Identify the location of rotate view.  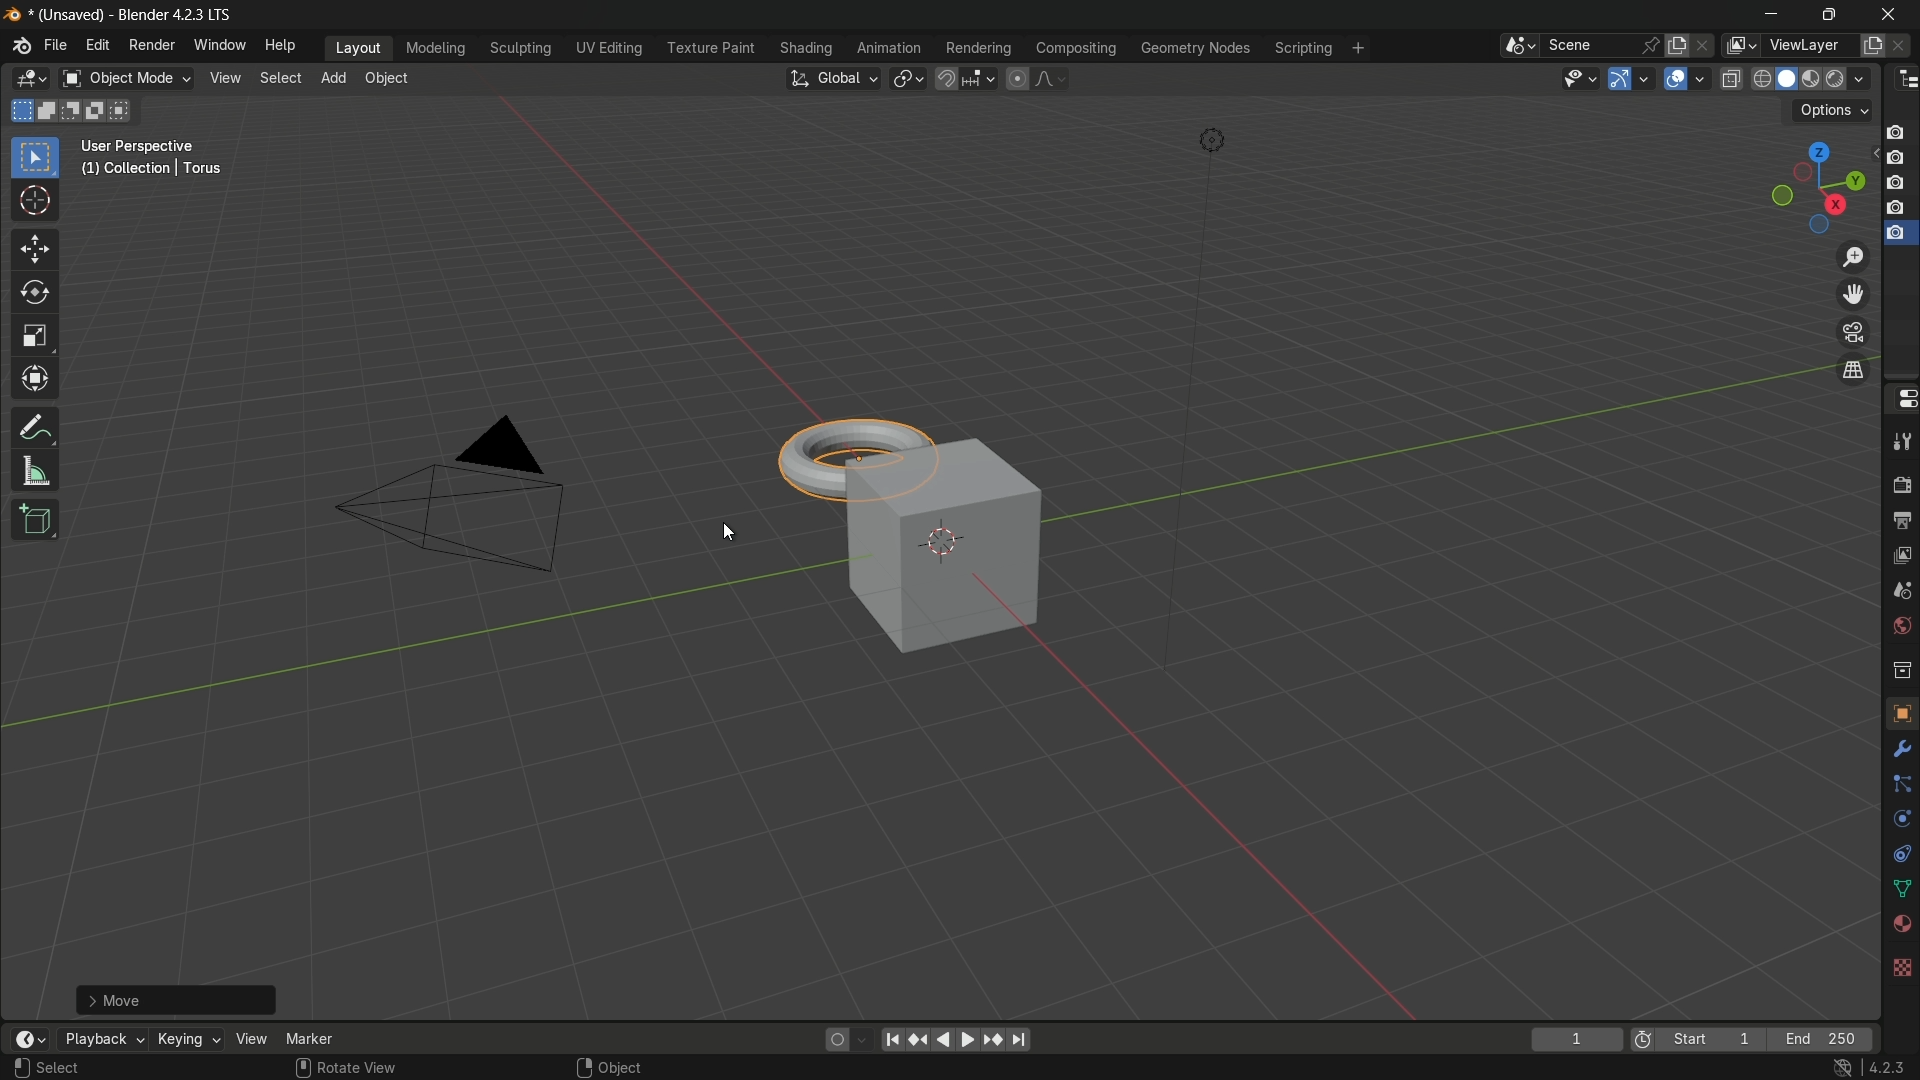
(360, 1066).